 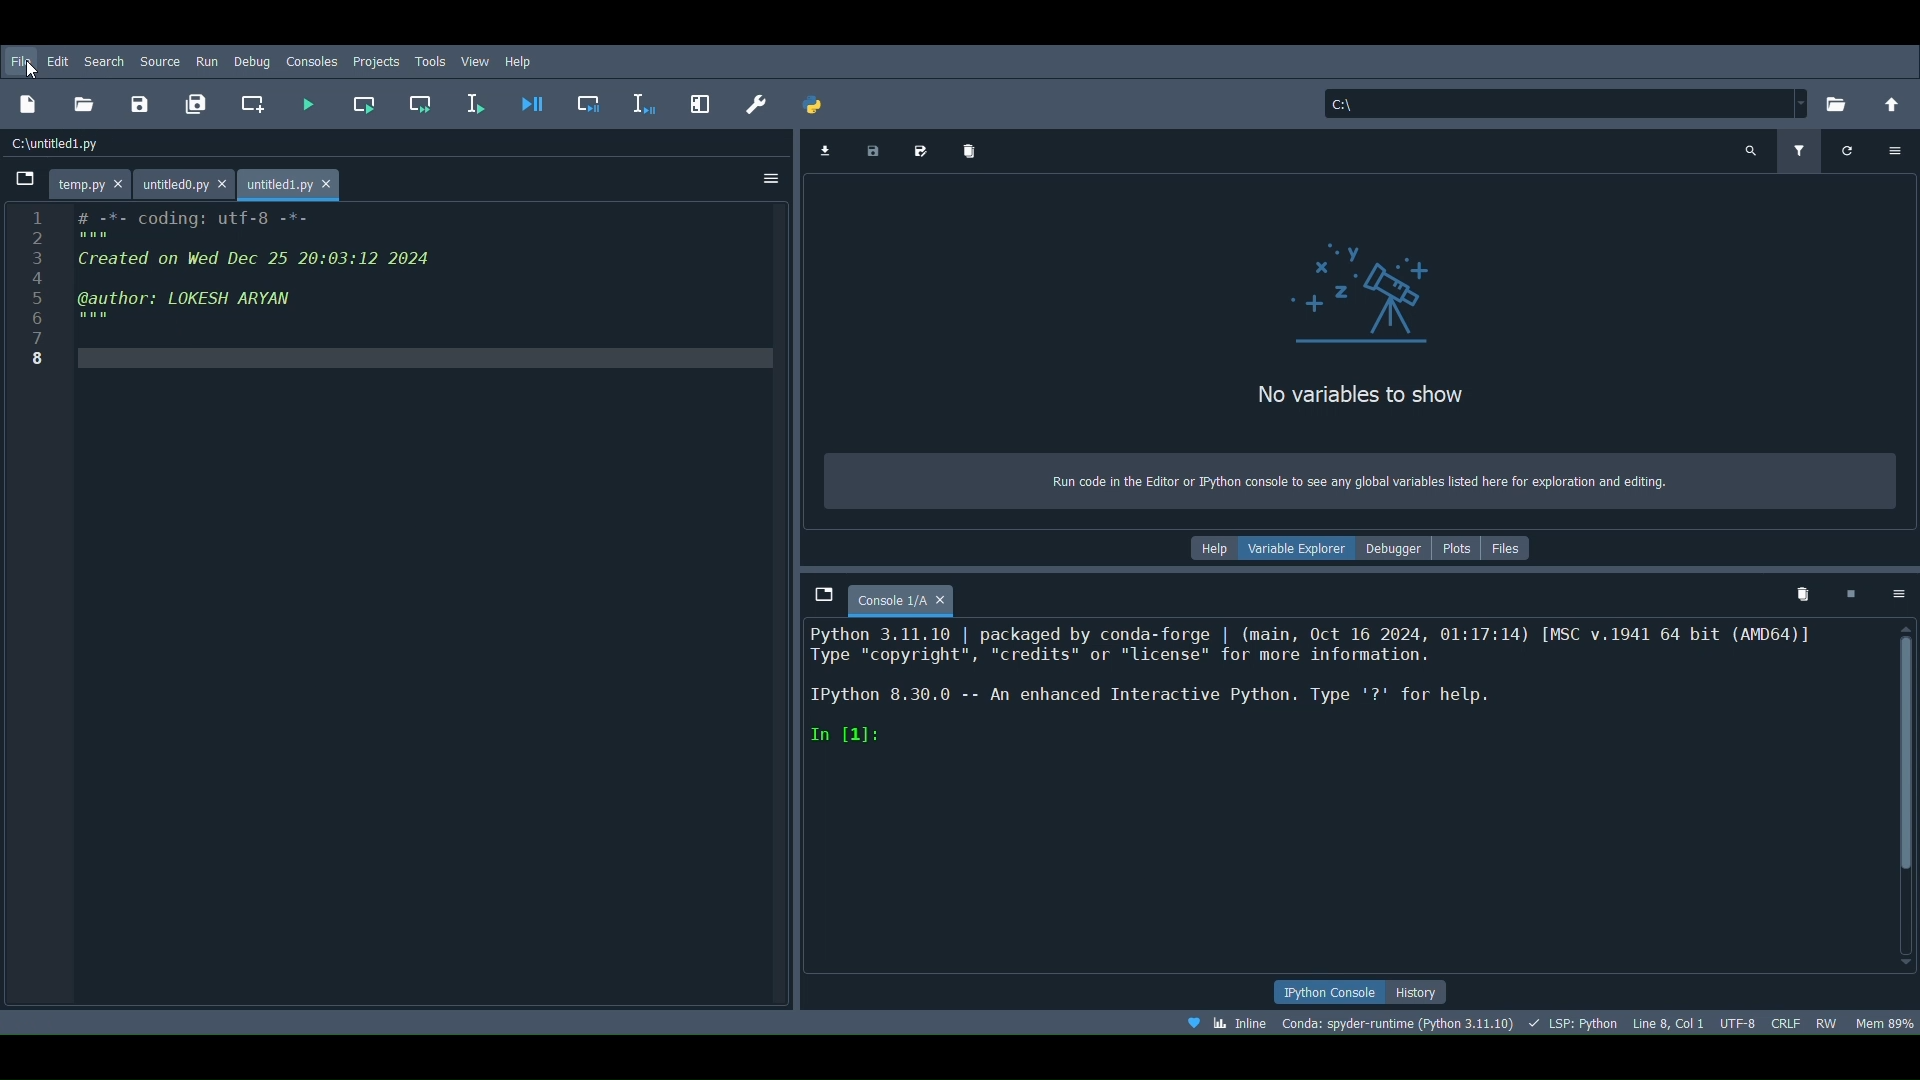 I want to click on Import data, so click(x=824, y=150).